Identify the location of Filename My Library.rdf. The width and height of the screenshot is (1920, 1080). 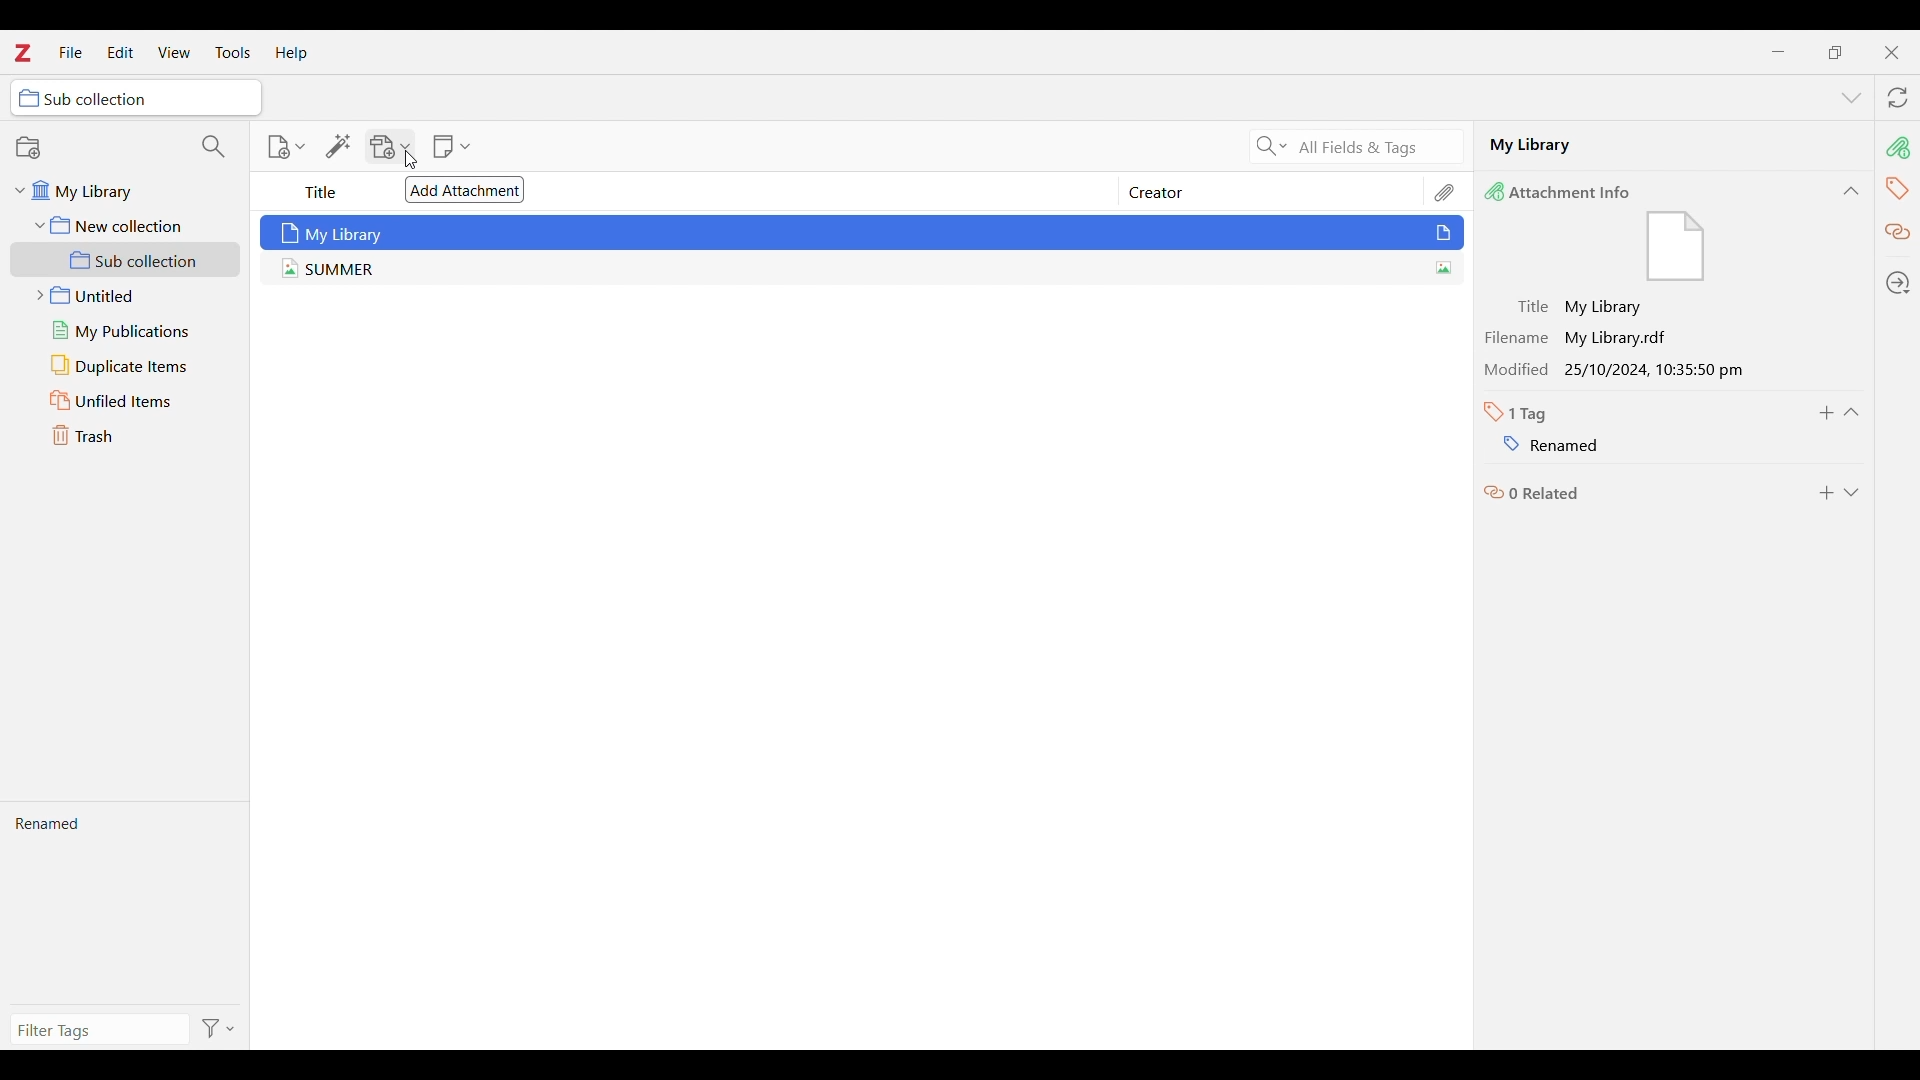
(1587, 333).